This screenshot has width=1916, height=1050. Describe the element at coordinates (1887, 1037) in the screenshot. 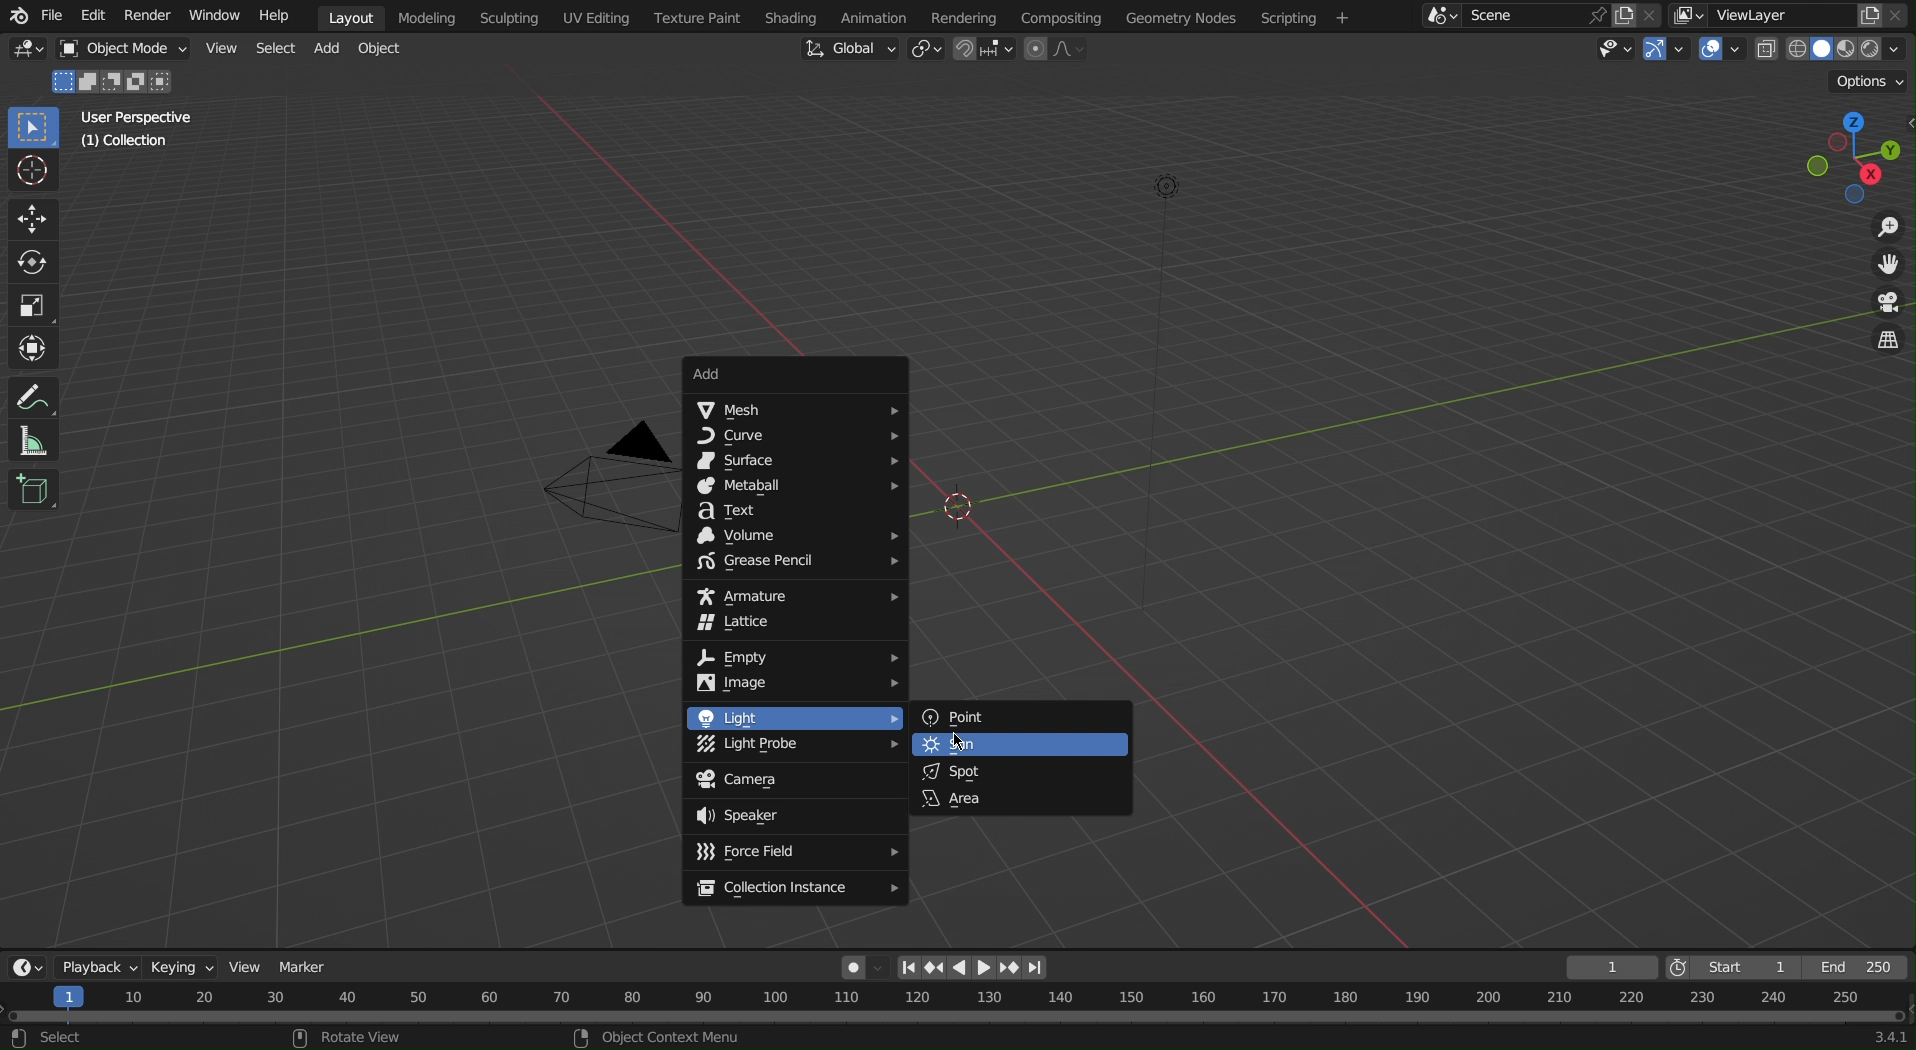

I see `3:41` at that location.